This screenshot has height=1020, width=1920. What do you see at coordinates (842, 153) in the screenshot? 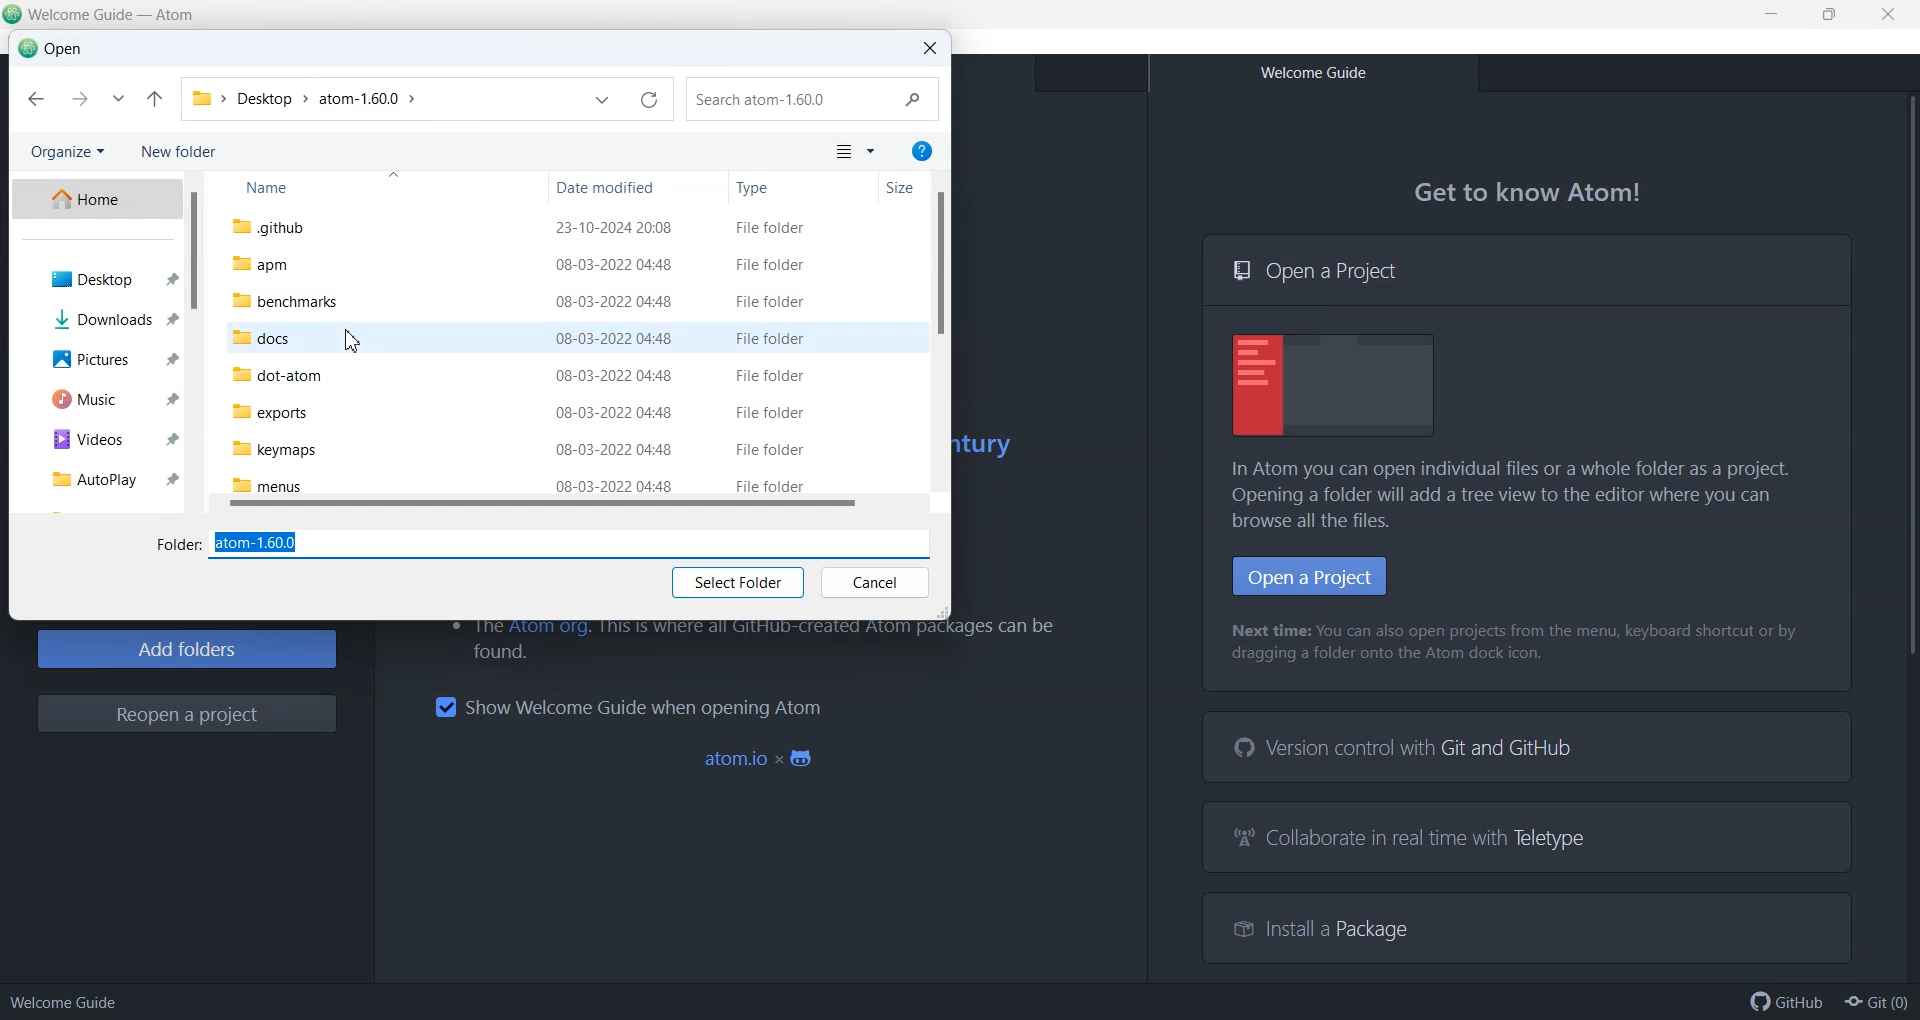
I see `Change your view` at bounding box center [842, 153].